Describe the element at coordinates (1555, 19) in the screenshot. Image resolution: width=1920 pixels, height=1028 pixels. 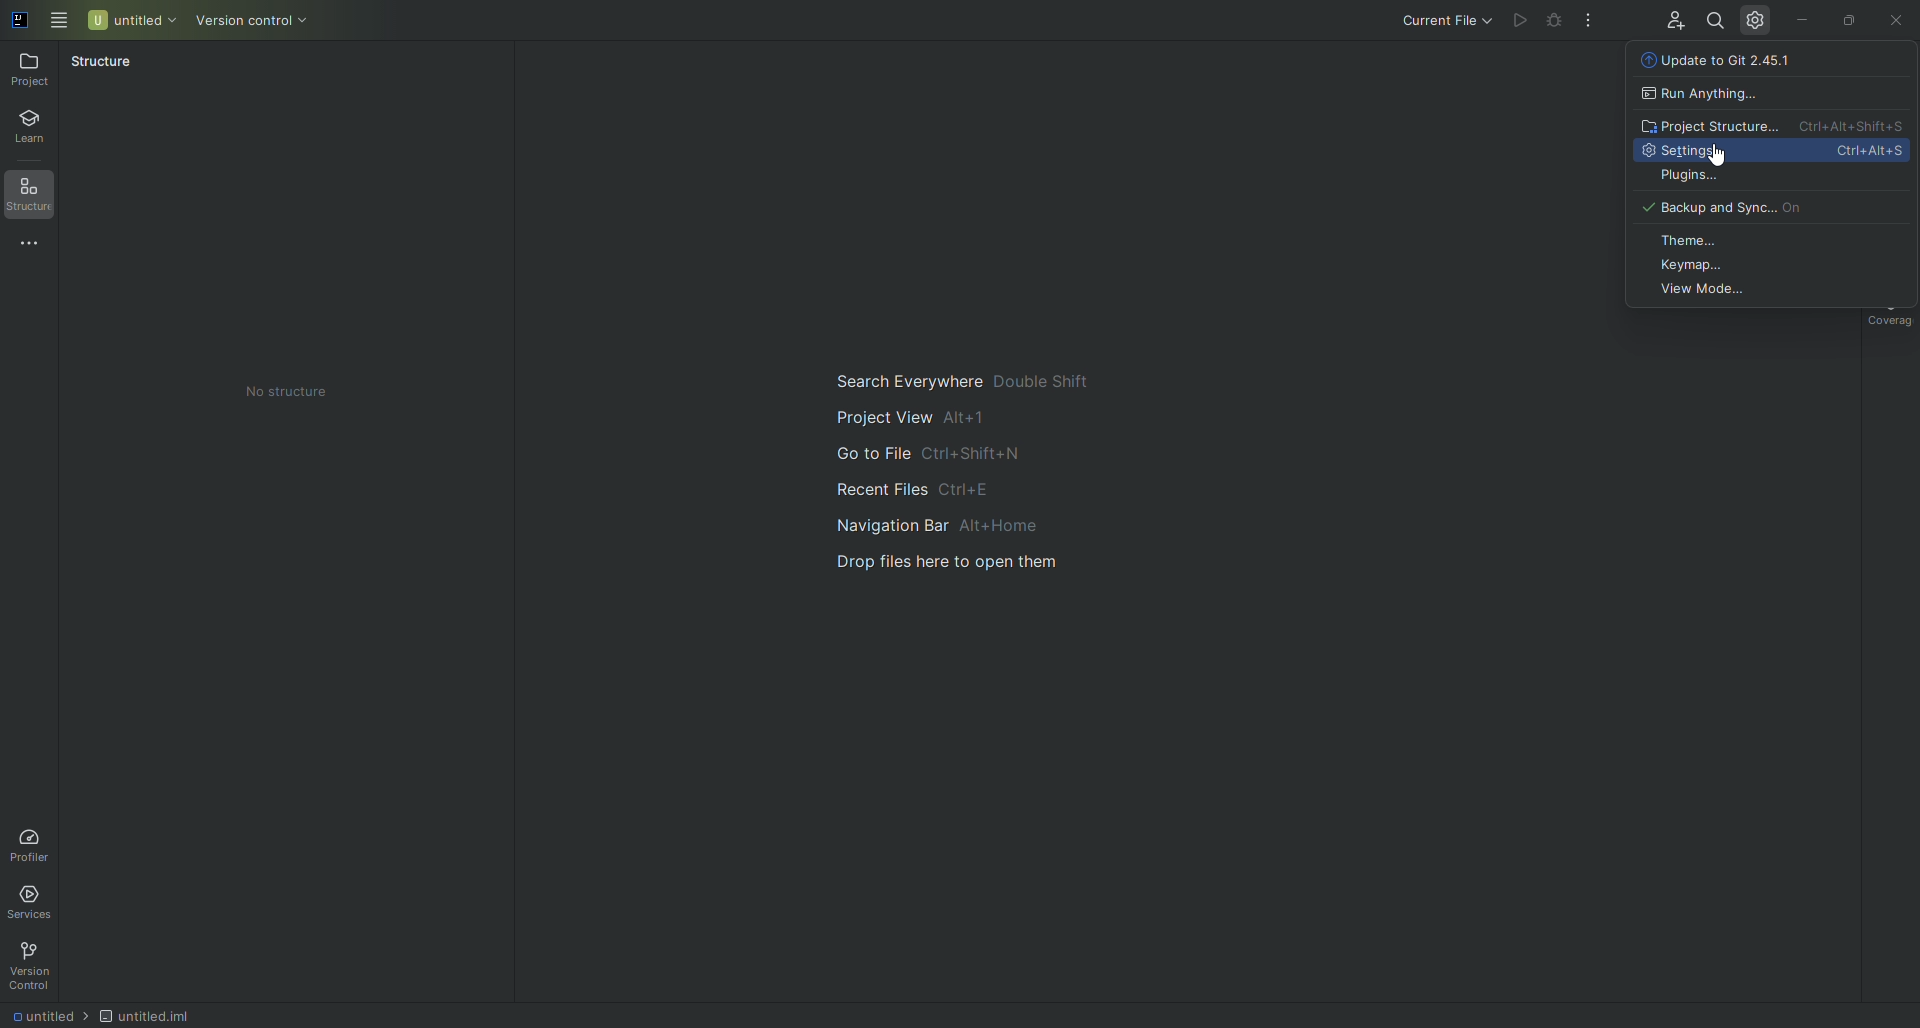
I see `Cannot run file` at that location.